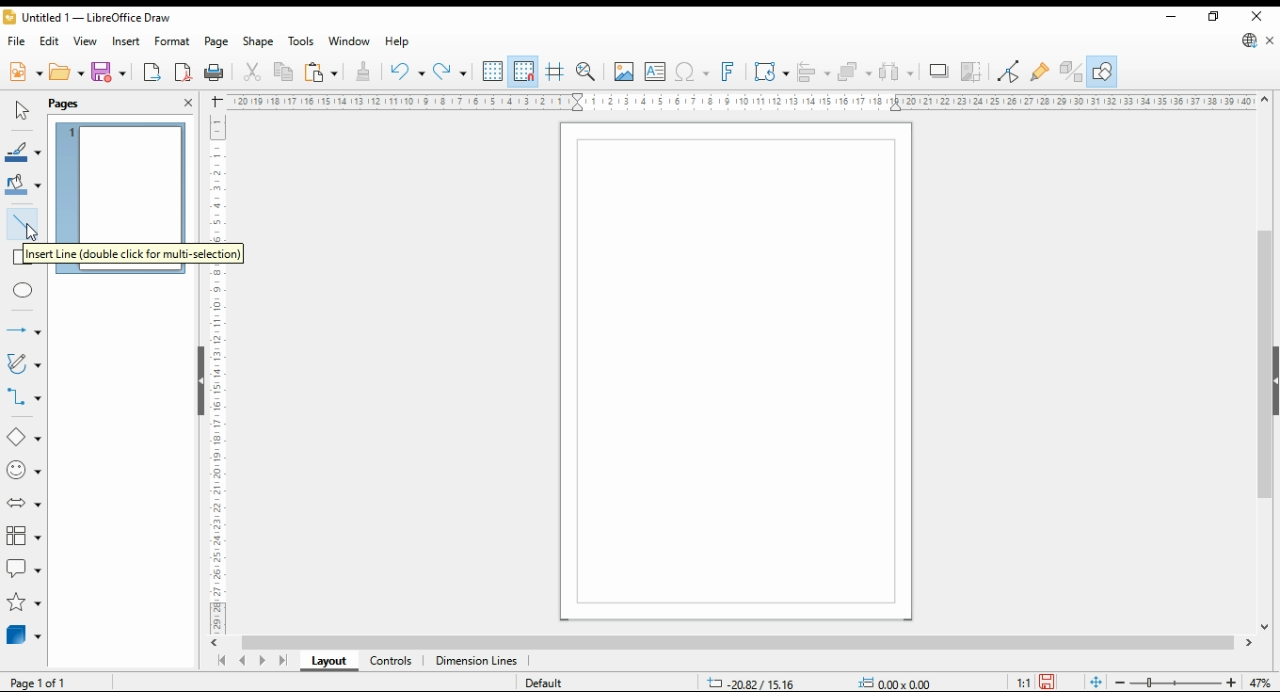  I want to click on paste, so click(321, 72).